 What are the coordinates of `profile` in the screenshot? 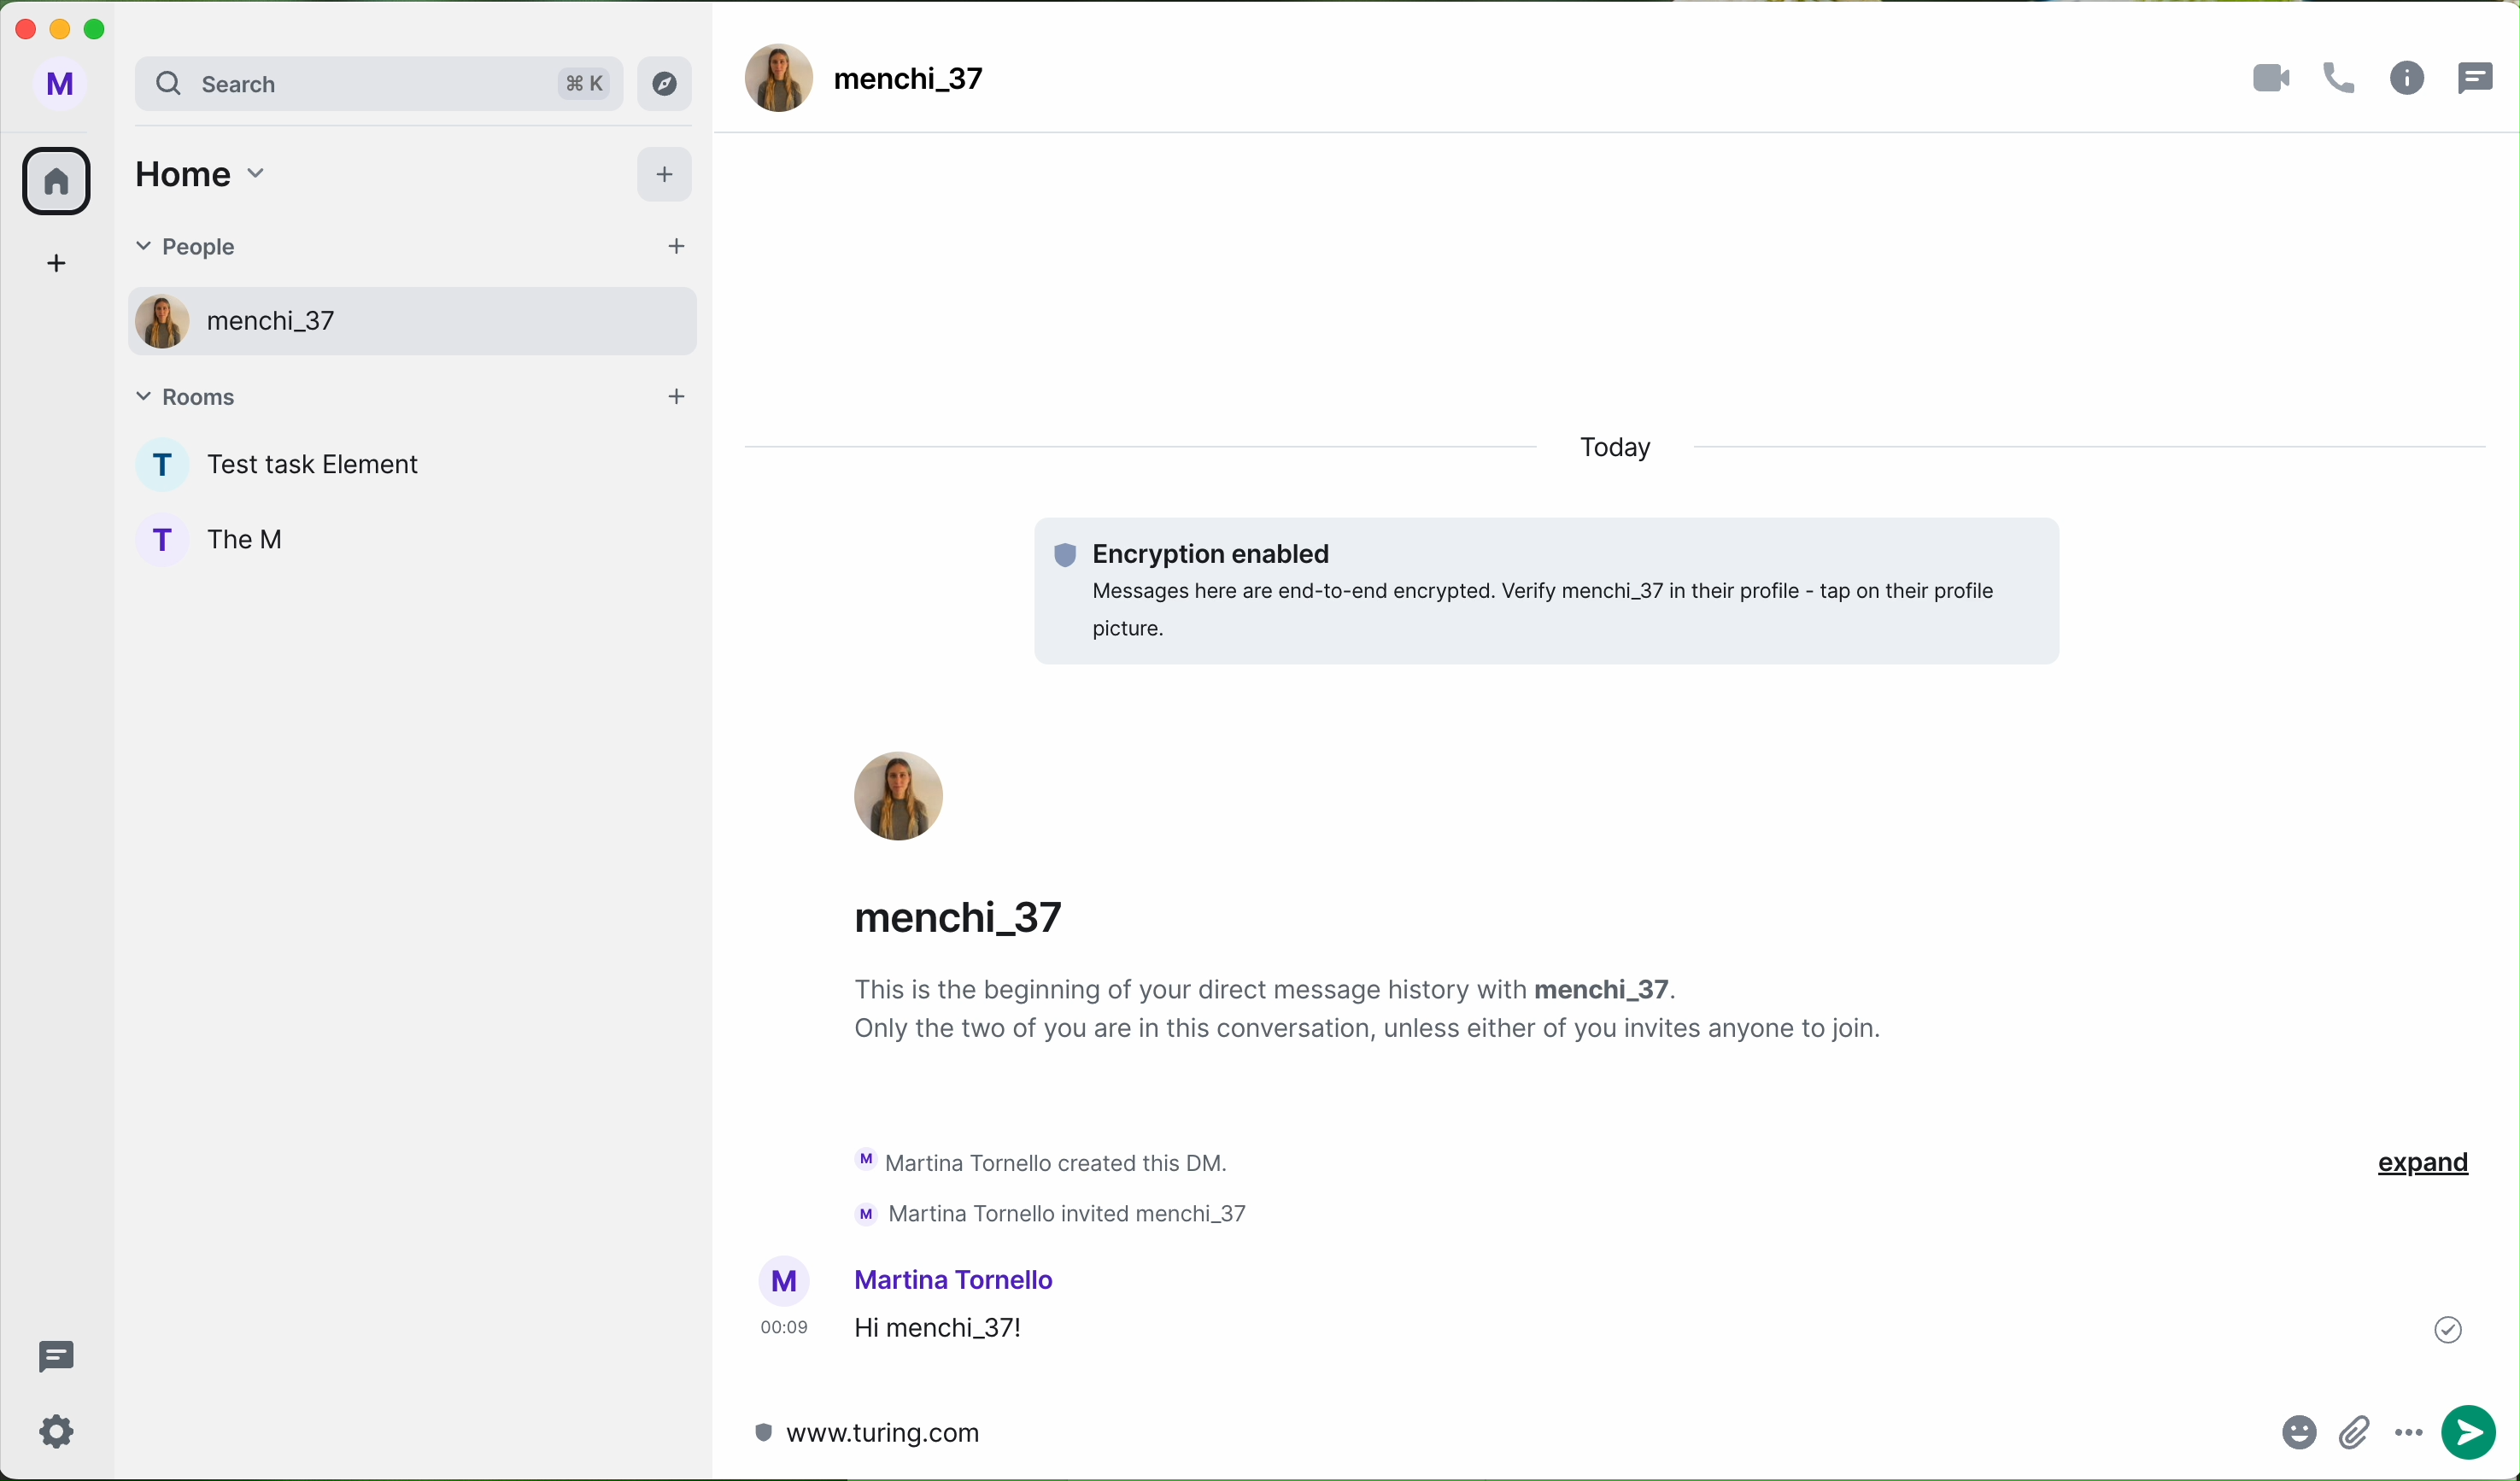 It's located at (157, 536).